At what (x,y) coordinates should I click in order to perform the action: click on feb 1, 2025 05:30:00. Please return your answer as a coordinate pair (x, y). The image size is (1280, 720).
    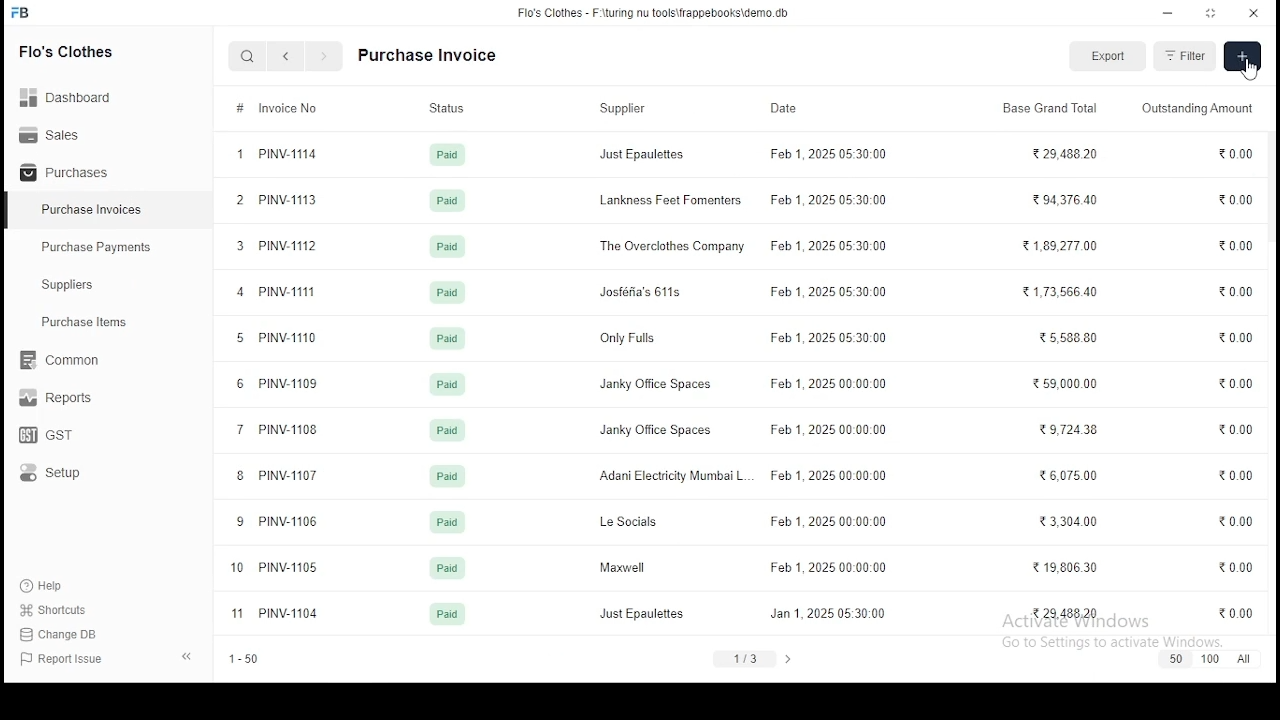
    Looking at the image, I should click on (825, 154).